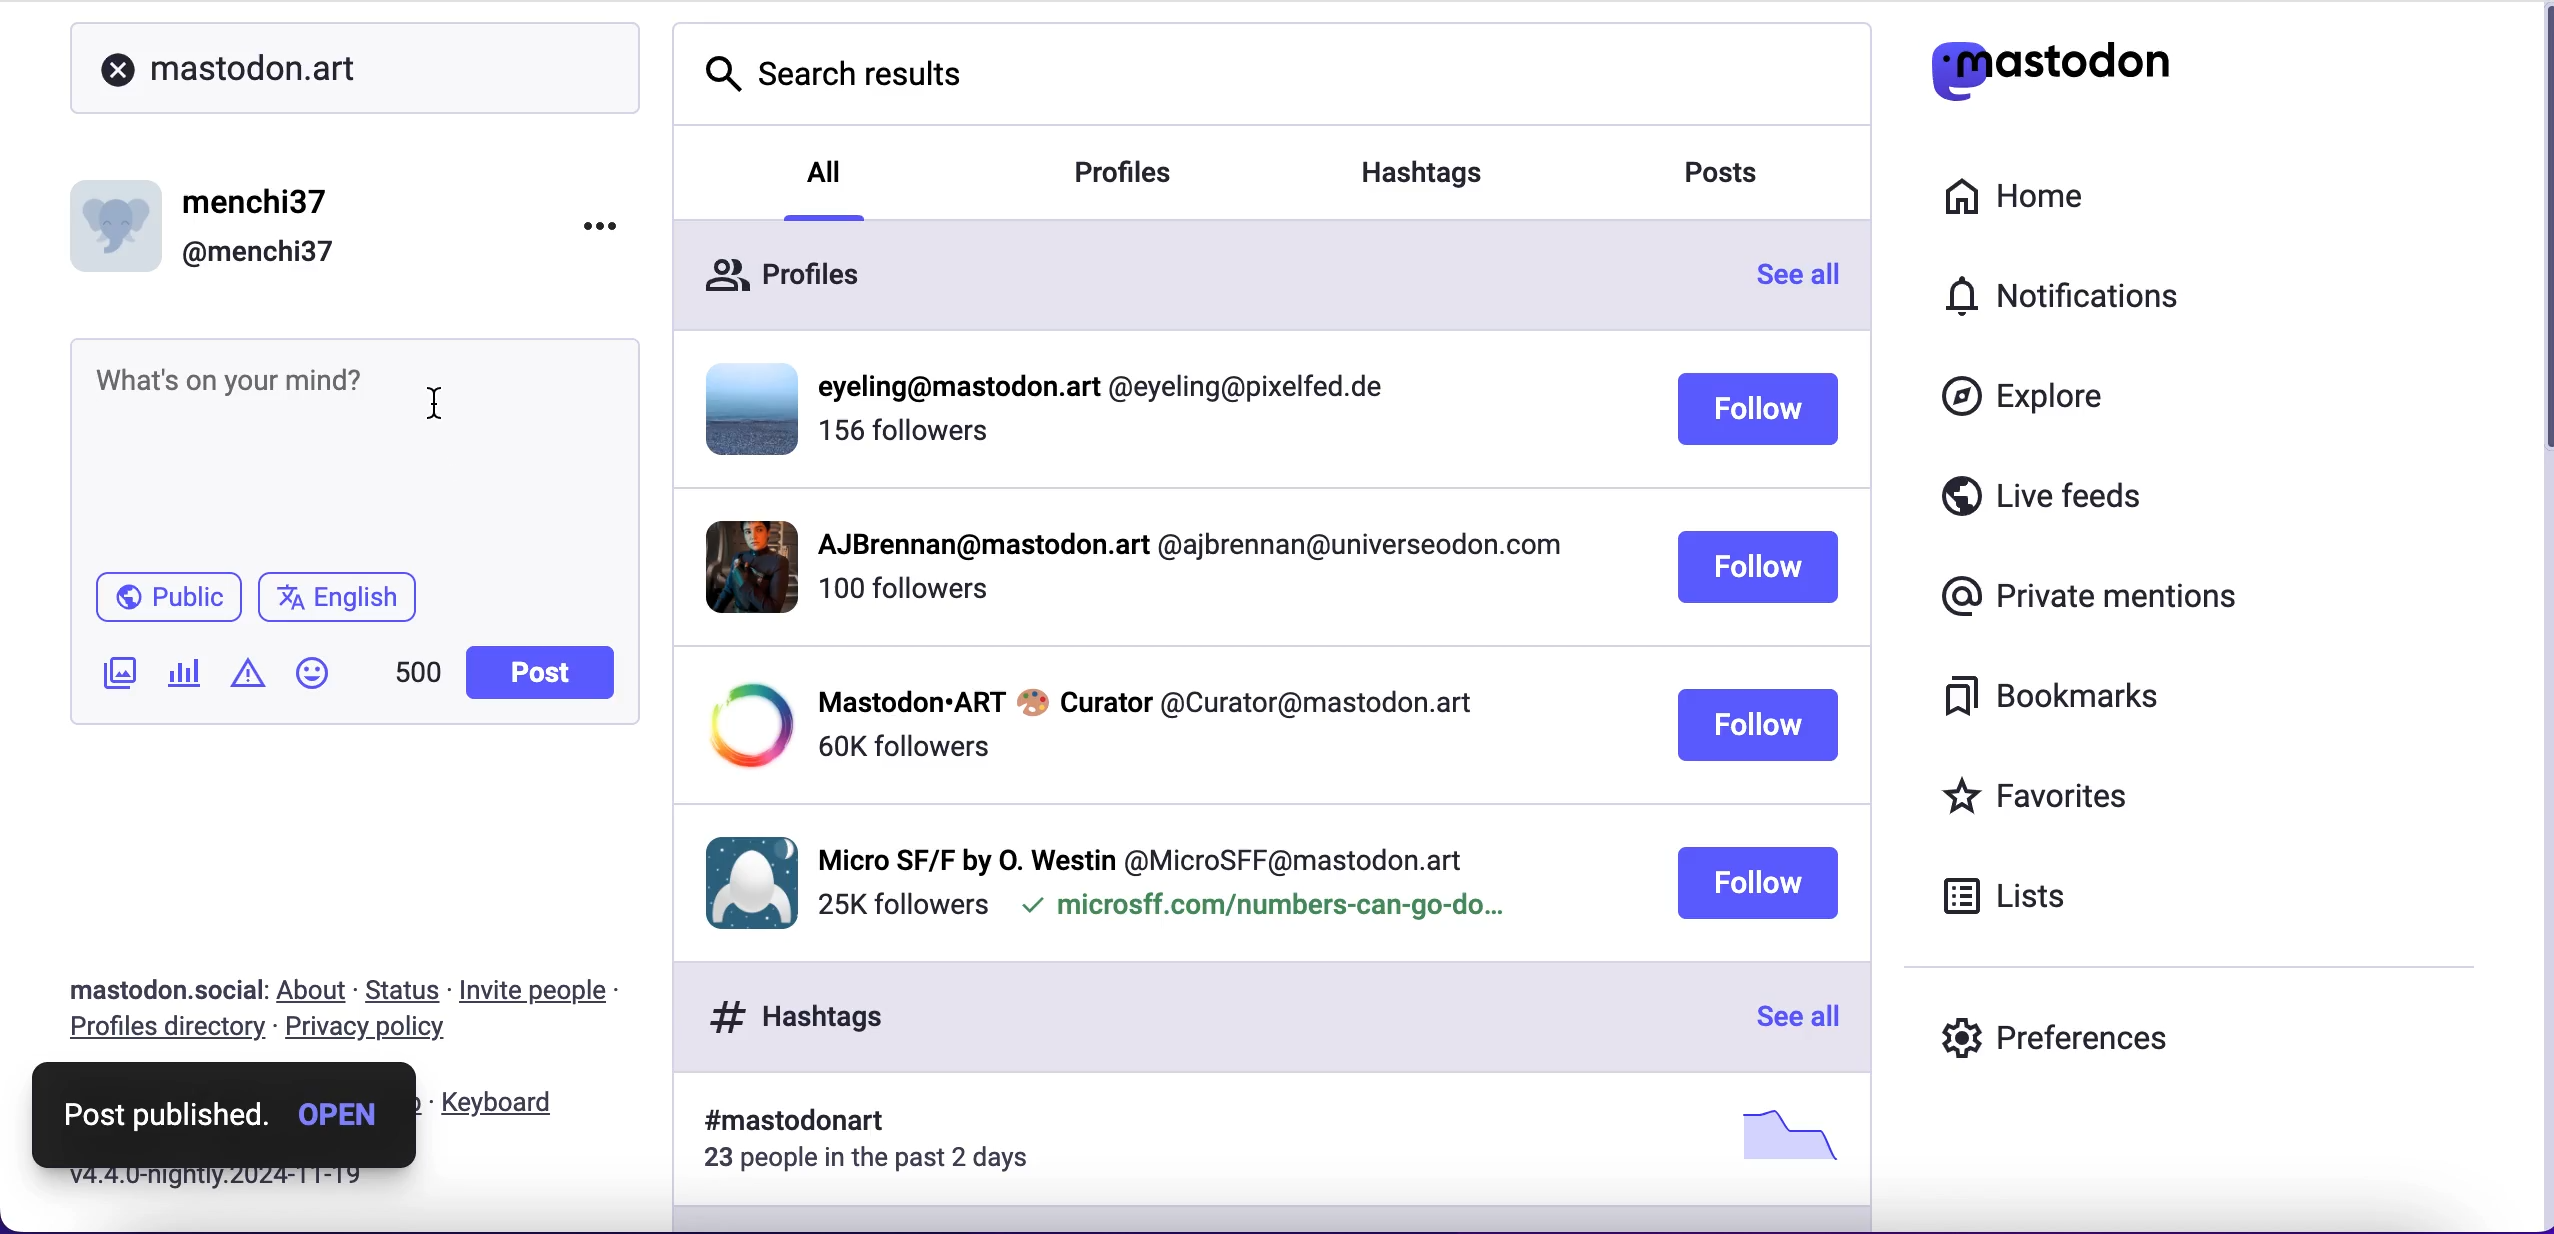 The height and width of the screenshot is (1234, 2554). Describe the element at coordinates (782, 1122) in the screenshot. I see `hashtag` at that location.